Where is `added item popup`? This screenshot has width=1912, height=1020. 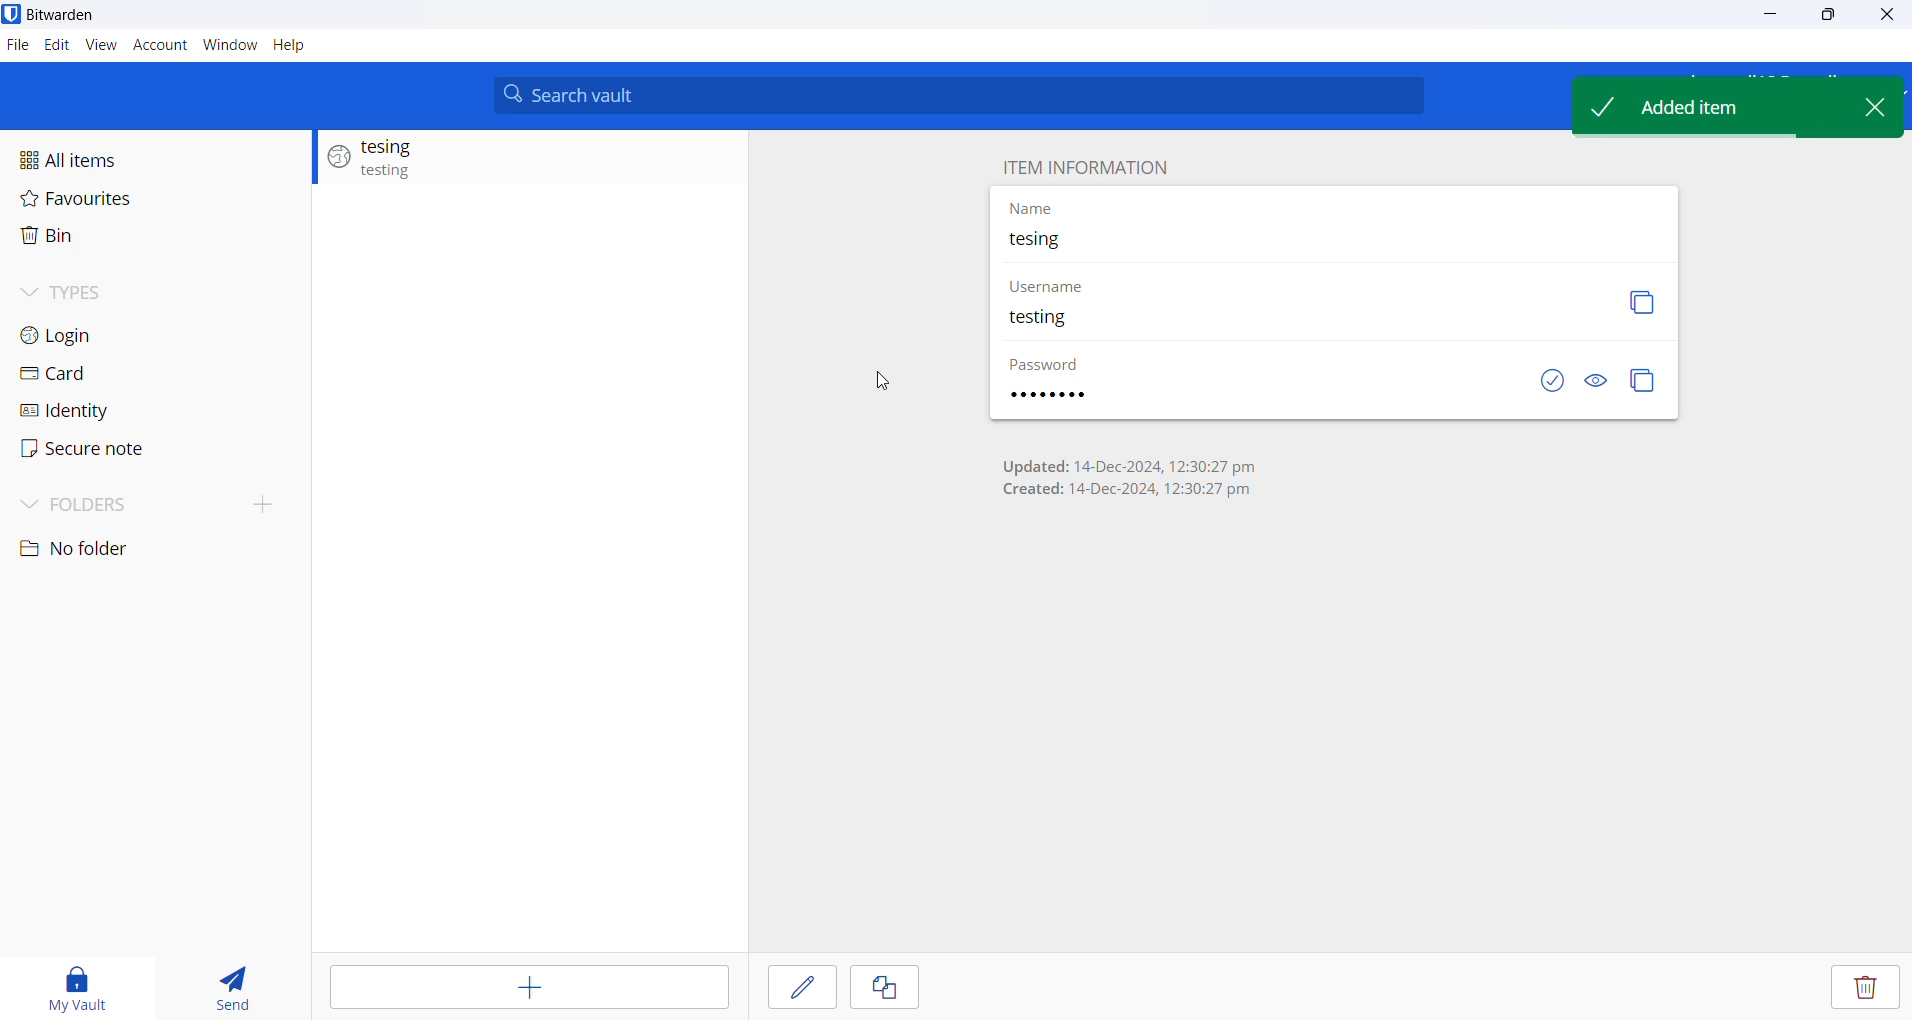
added item popup is located at coordinates (1702, 109).